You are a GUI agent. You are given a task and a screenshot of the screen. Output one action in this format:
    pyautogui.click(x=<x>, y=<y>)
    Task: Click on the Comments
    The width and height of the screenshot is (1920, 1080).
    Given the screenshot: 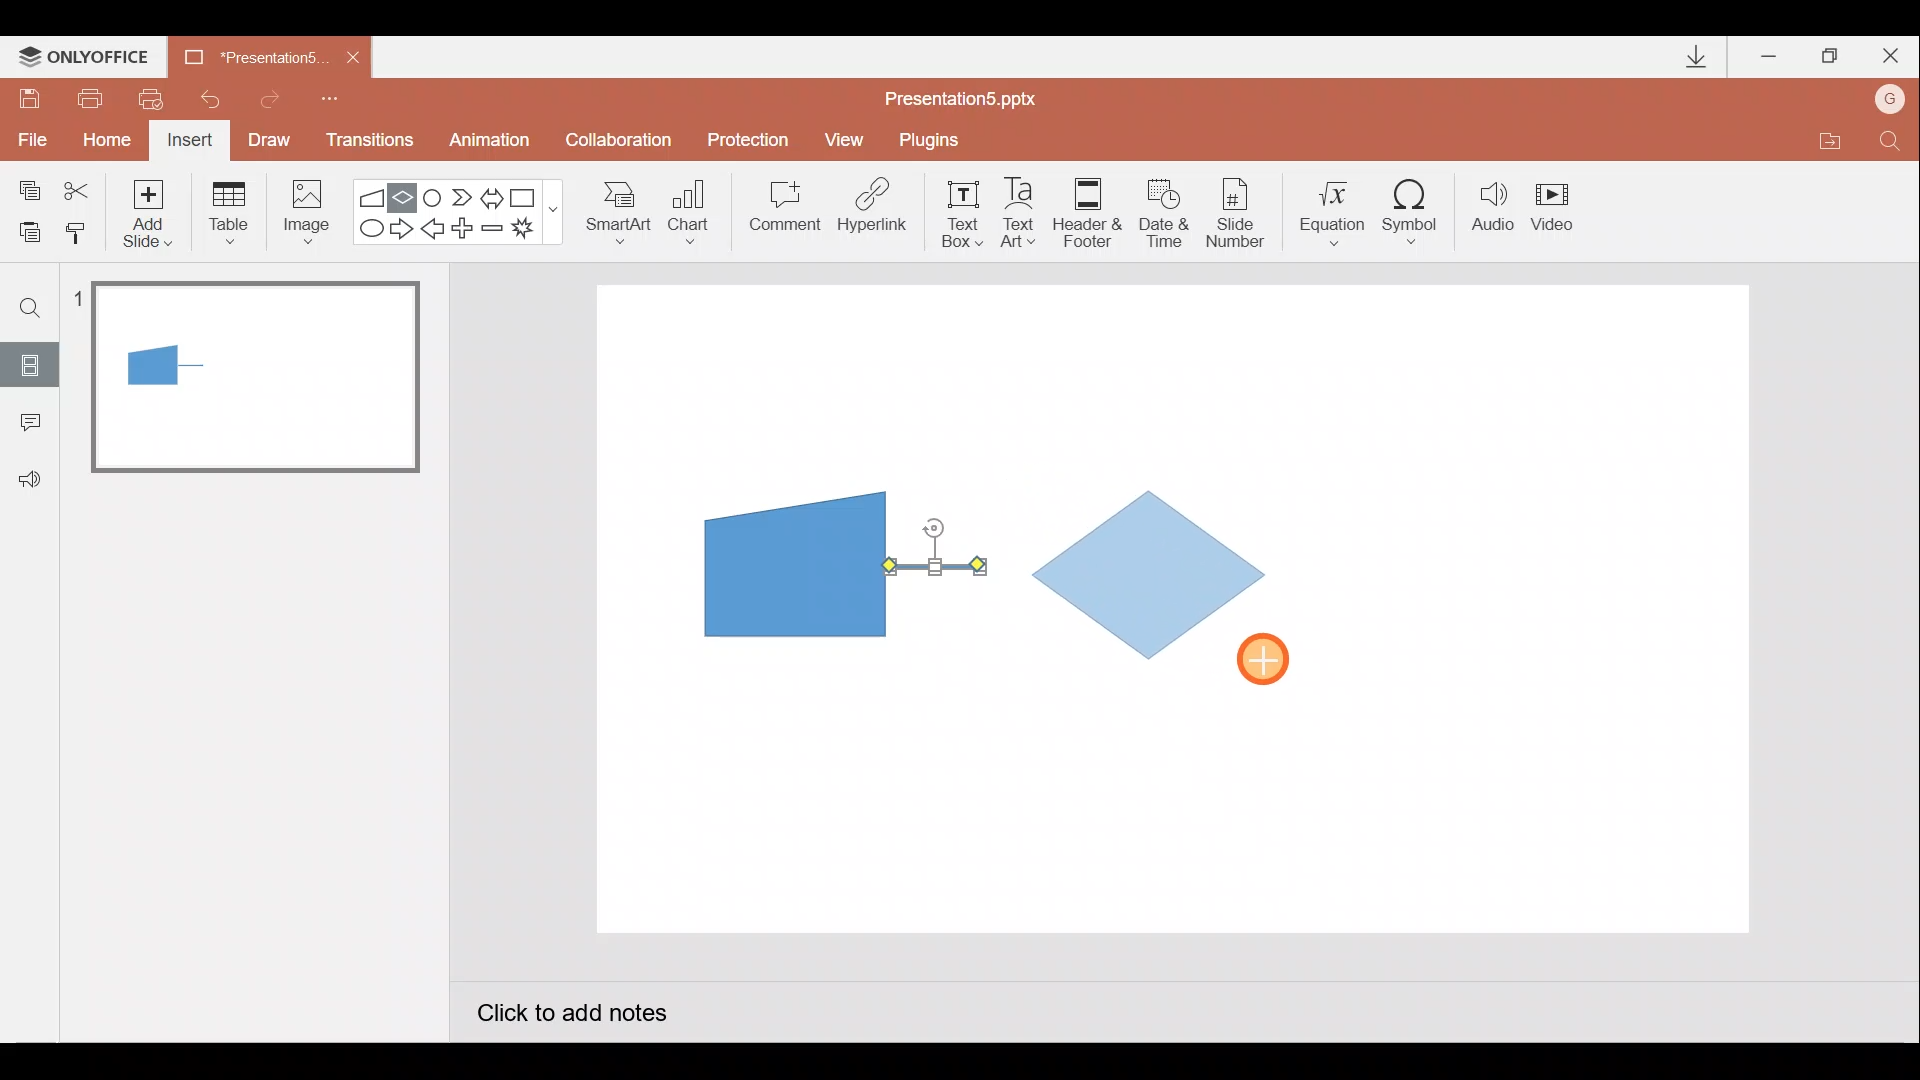 What is the action you would take?
    pyautogui.click(x=25, y=424)
    